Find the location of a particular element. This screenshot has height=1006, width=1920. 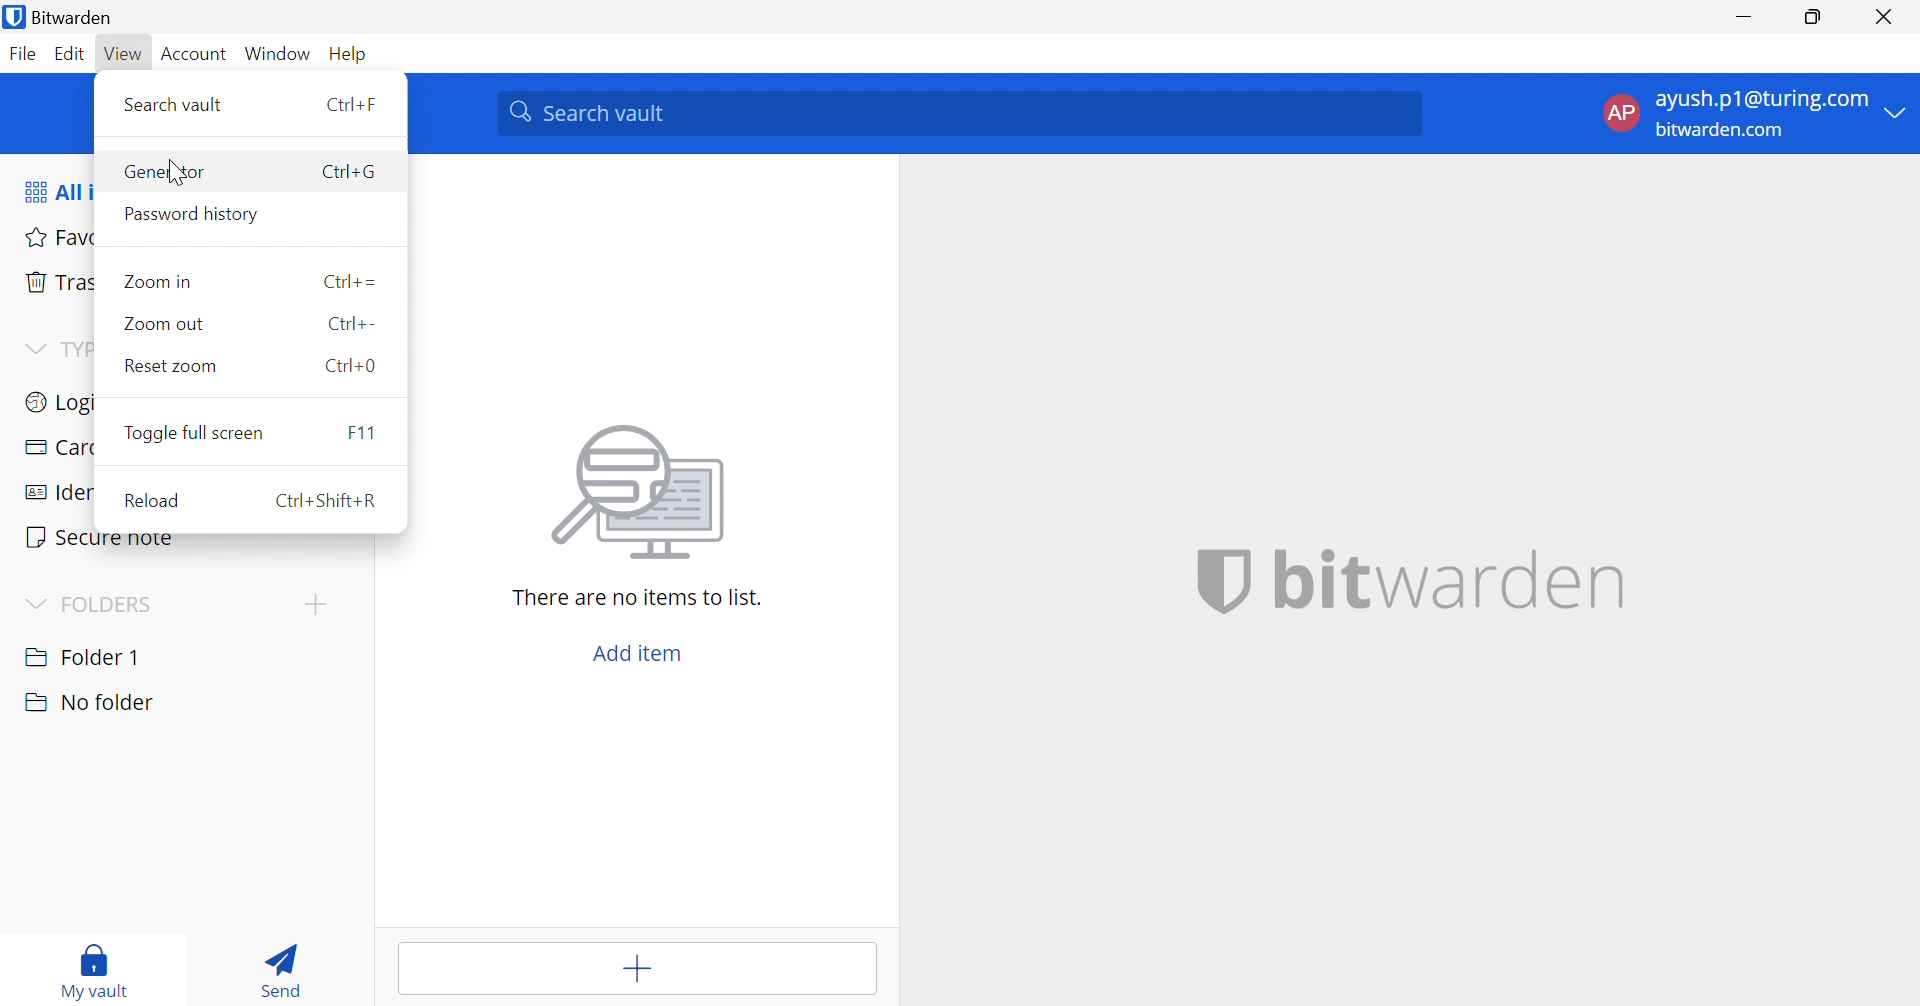

Zoom in is located at coordinates (157, 282).